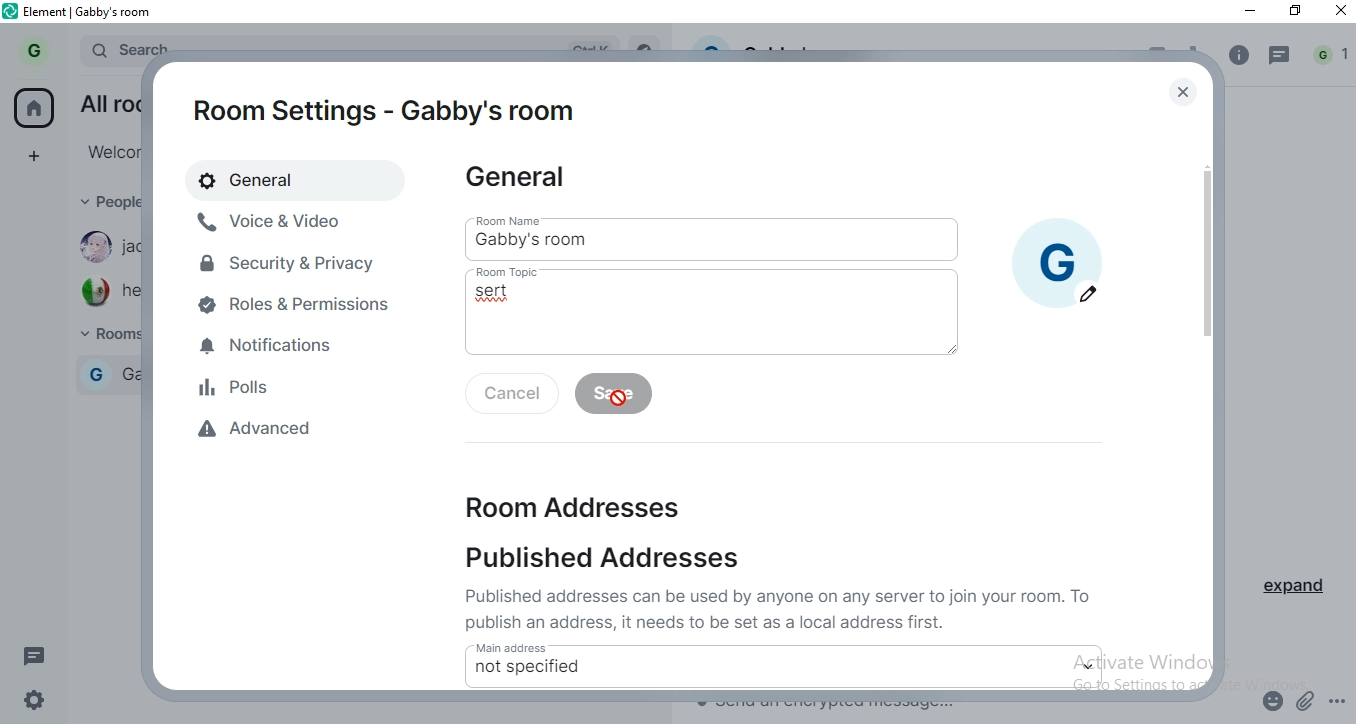 This screenshot has width=1356, height=724. Describe the element at coordinates (108, 151) in the screenshot. I see `welcome` at that location.